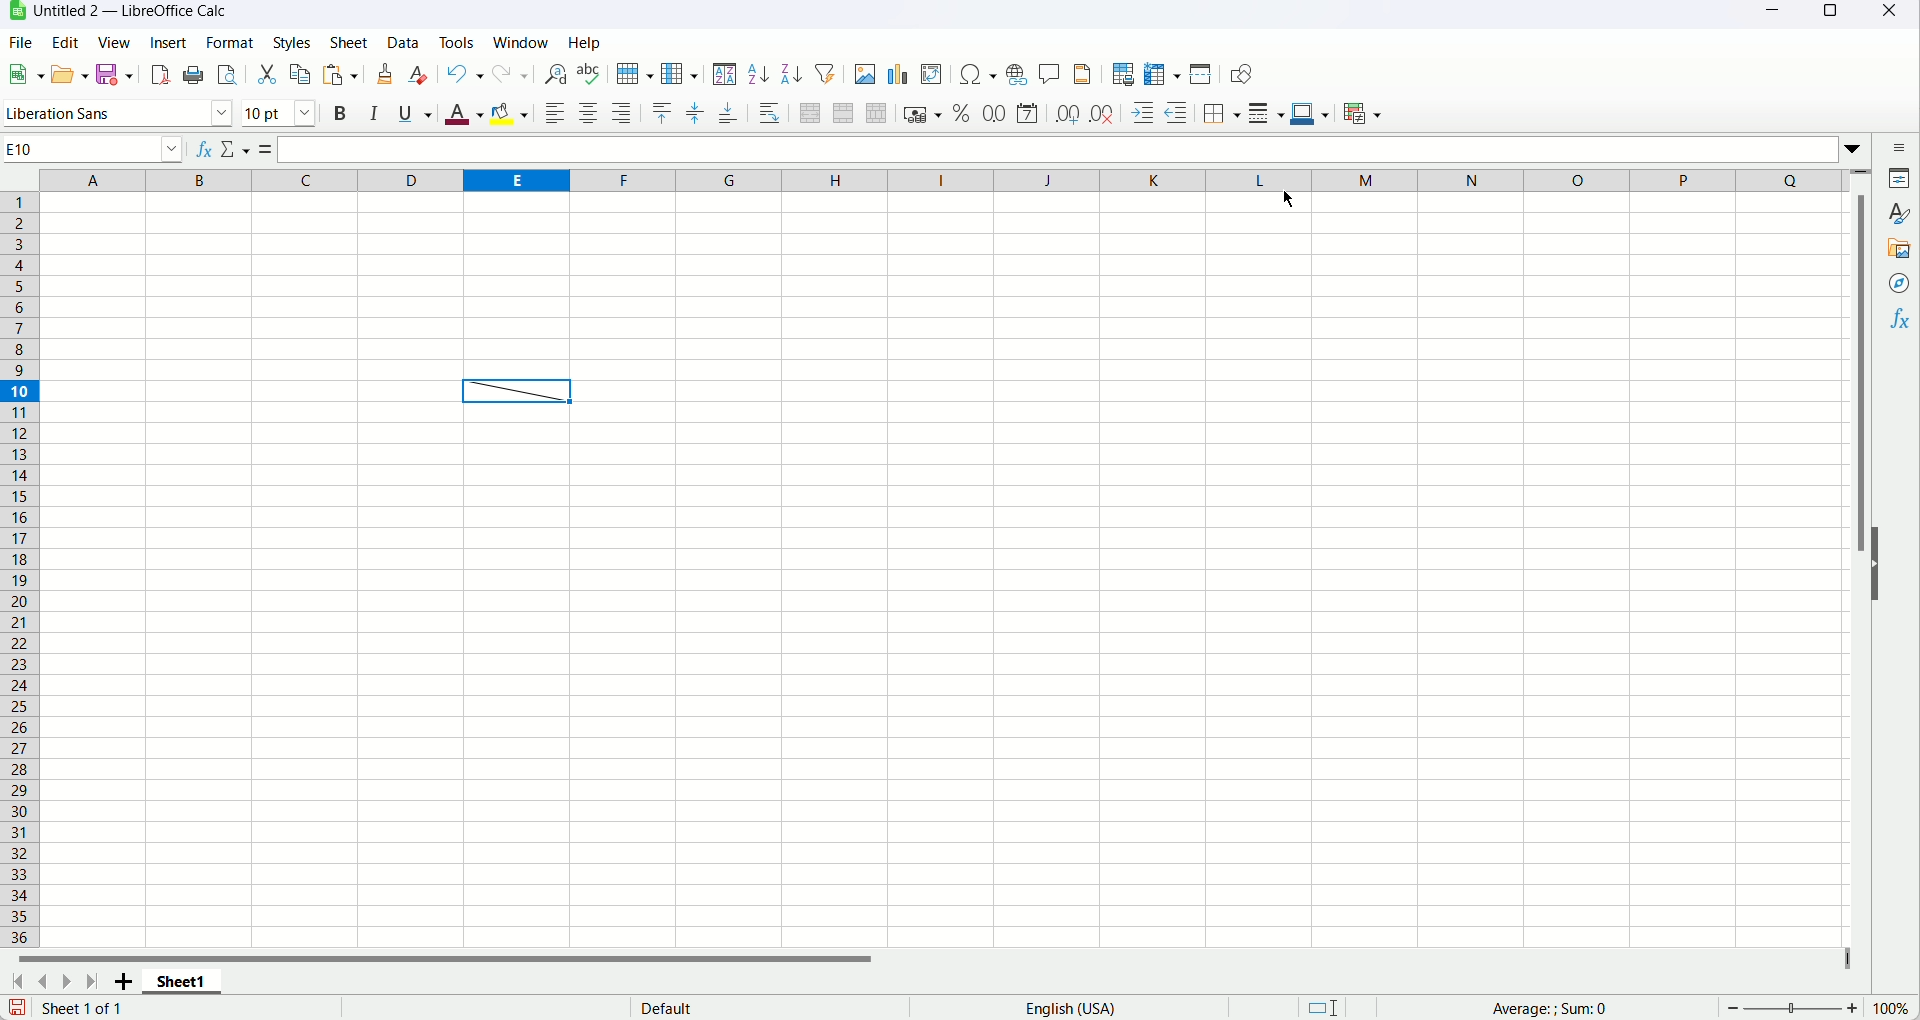 The height and width of the screenshot is (1020, 1920). Describe the element at coordinates (163, 76) in the screenshot. I see `Export directly as pdf` at that location.